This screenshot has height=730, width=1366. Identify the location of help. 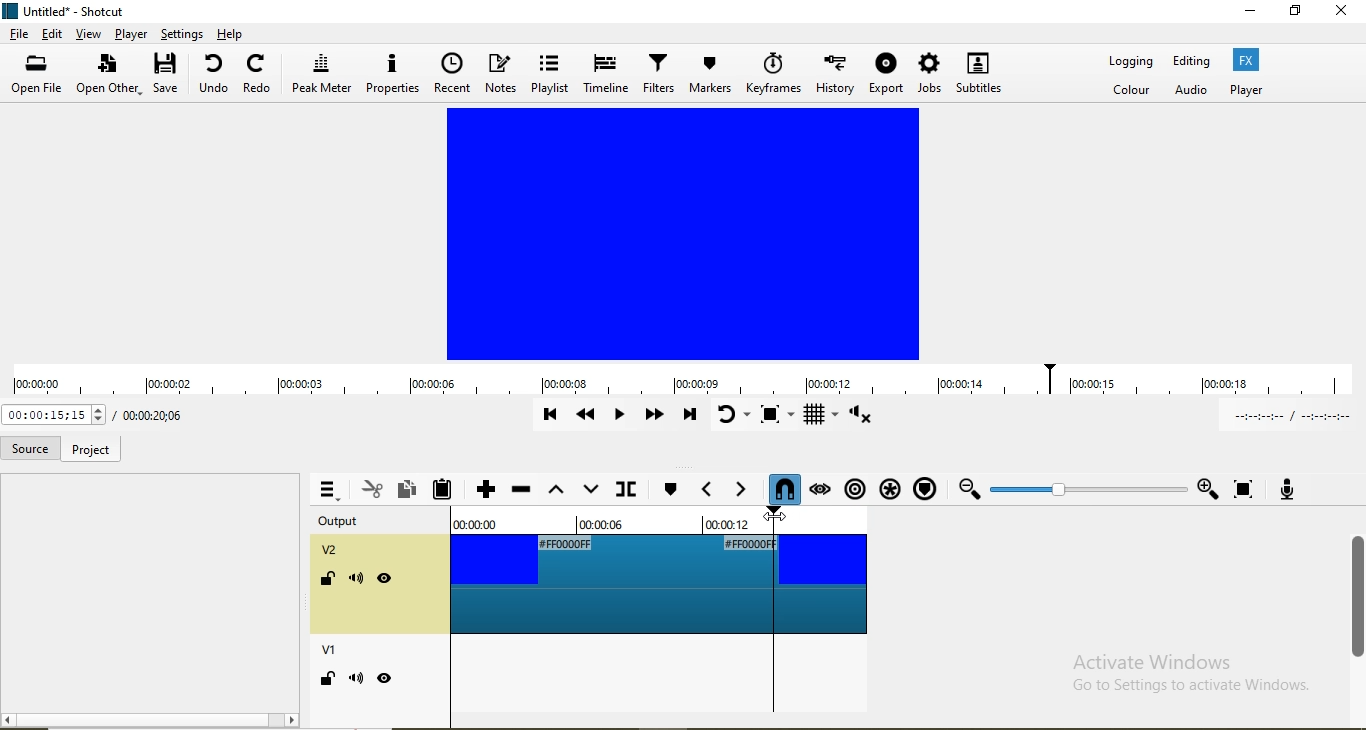
(232, 33).